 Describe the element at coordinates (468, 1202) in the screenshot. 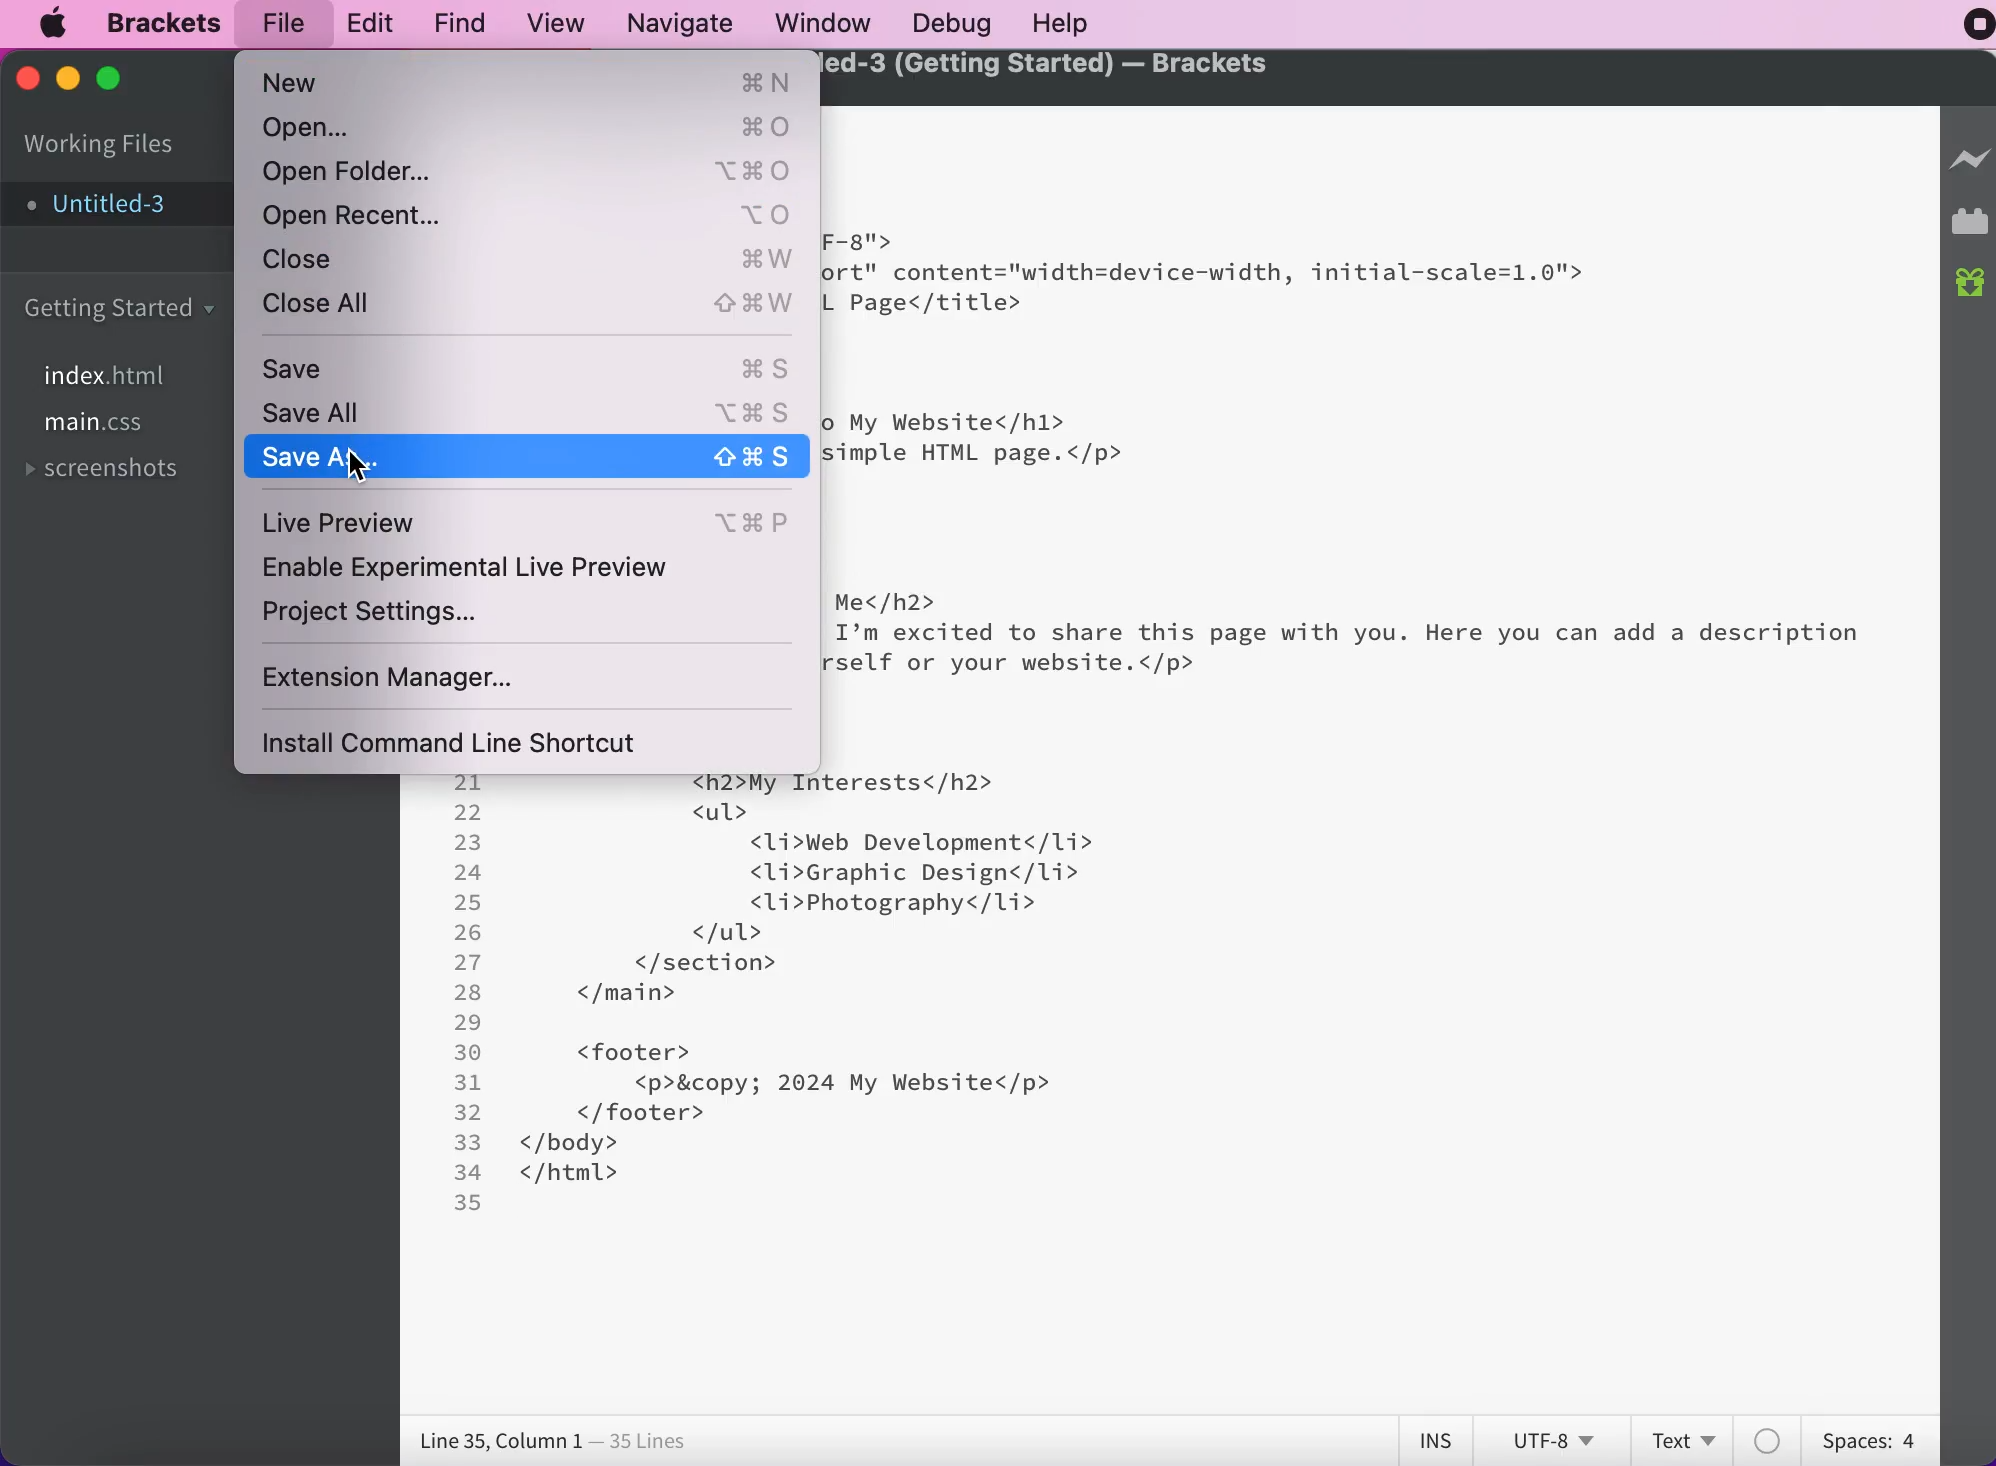

I see `35` at that location.